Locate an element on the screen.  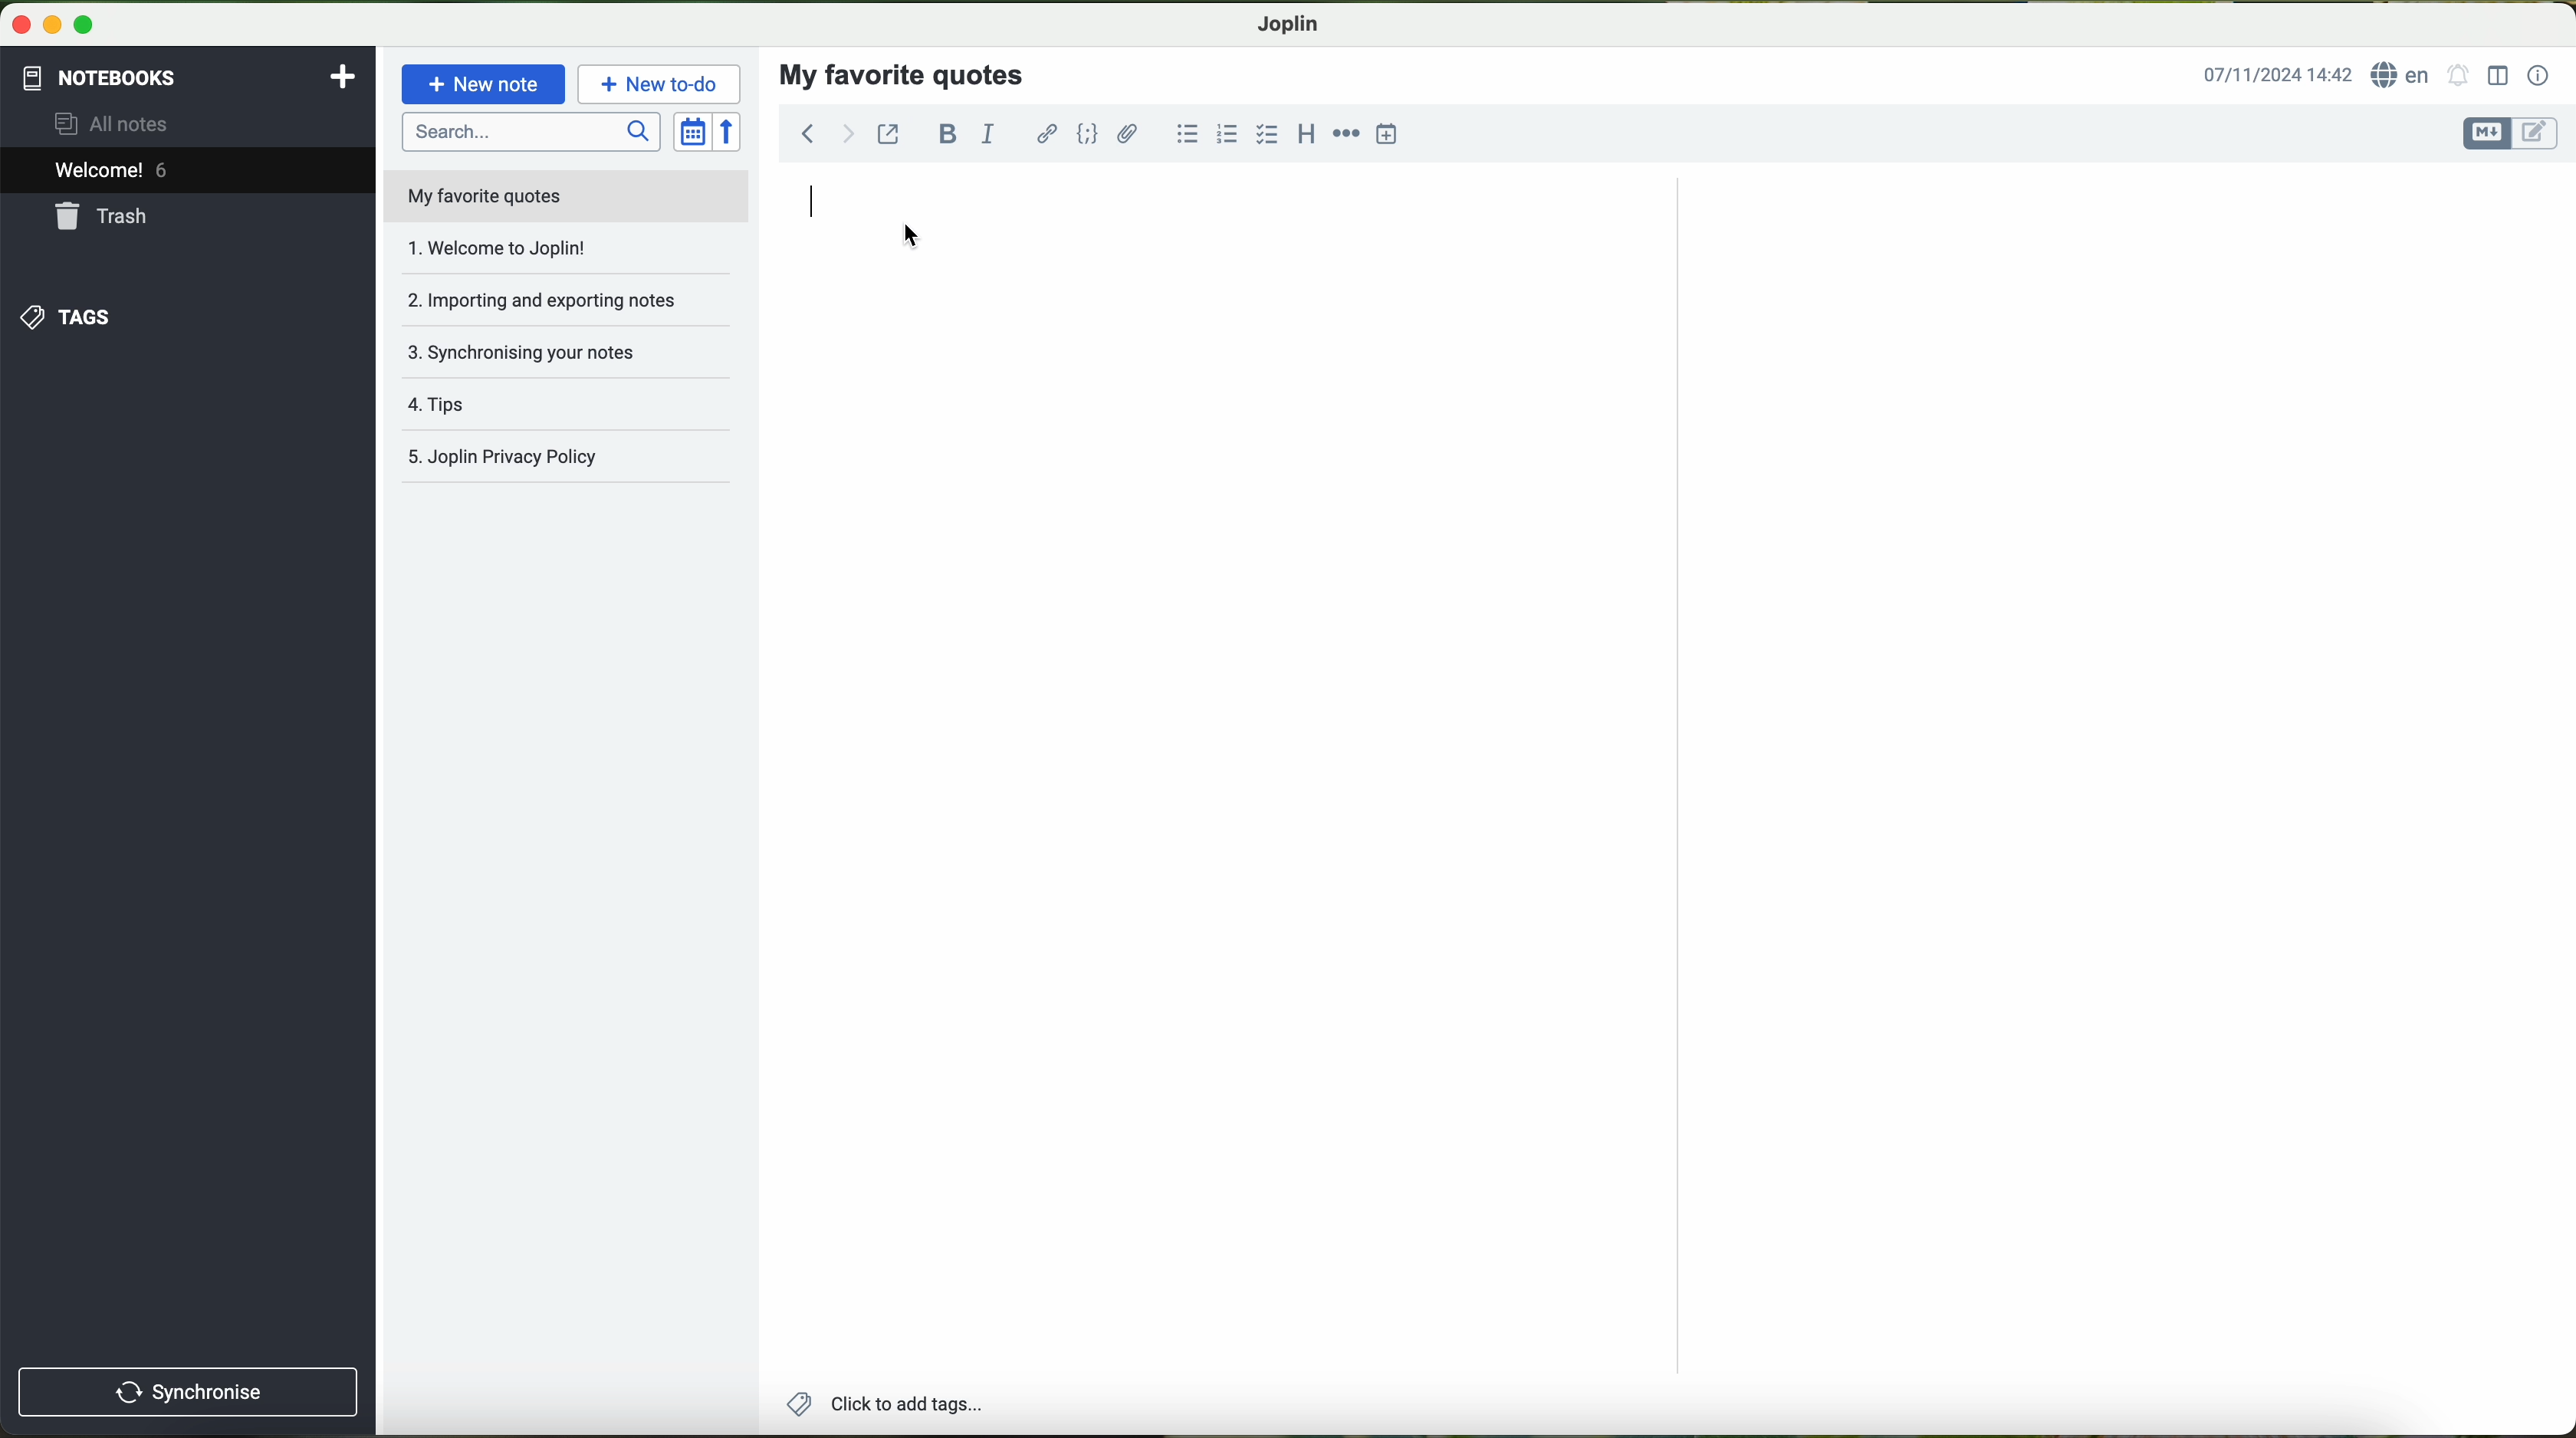
hyperlink is located at coordinates (1046, 136).